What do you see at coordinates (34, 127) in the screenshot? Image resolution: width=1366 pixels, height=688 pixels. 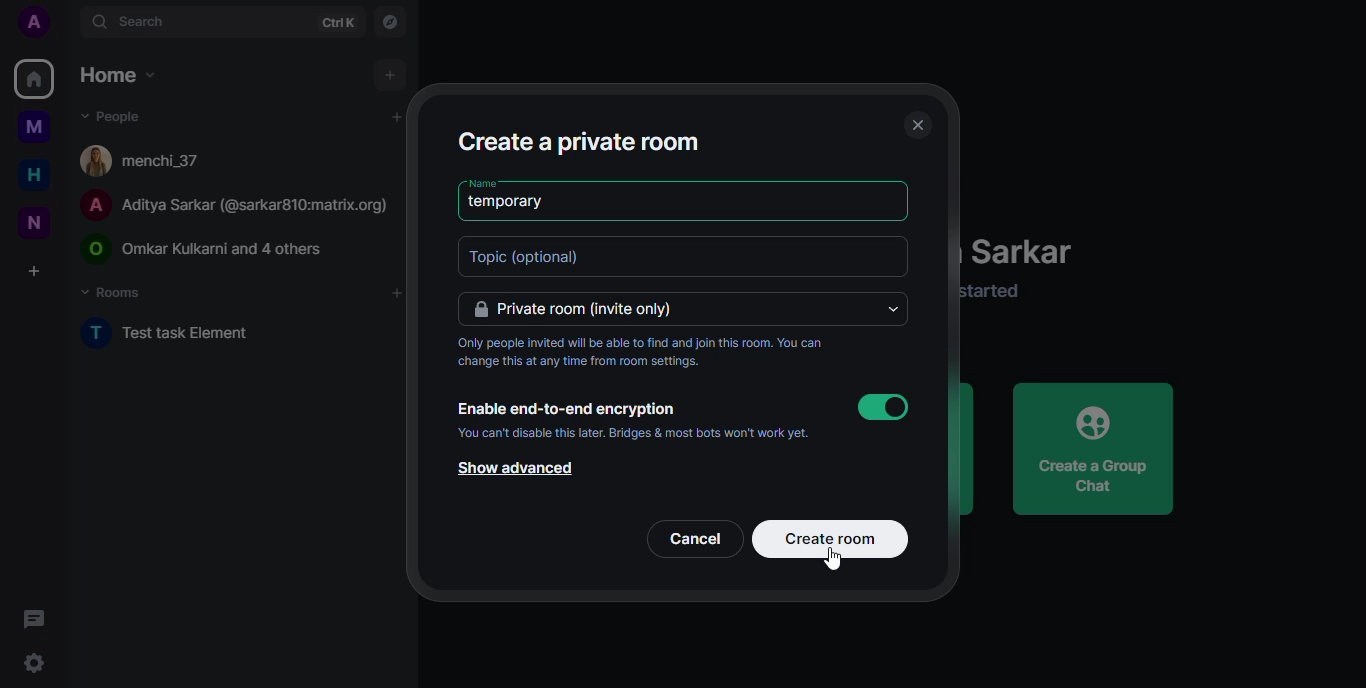 I see `myspace` at bounding box center [34, 127].